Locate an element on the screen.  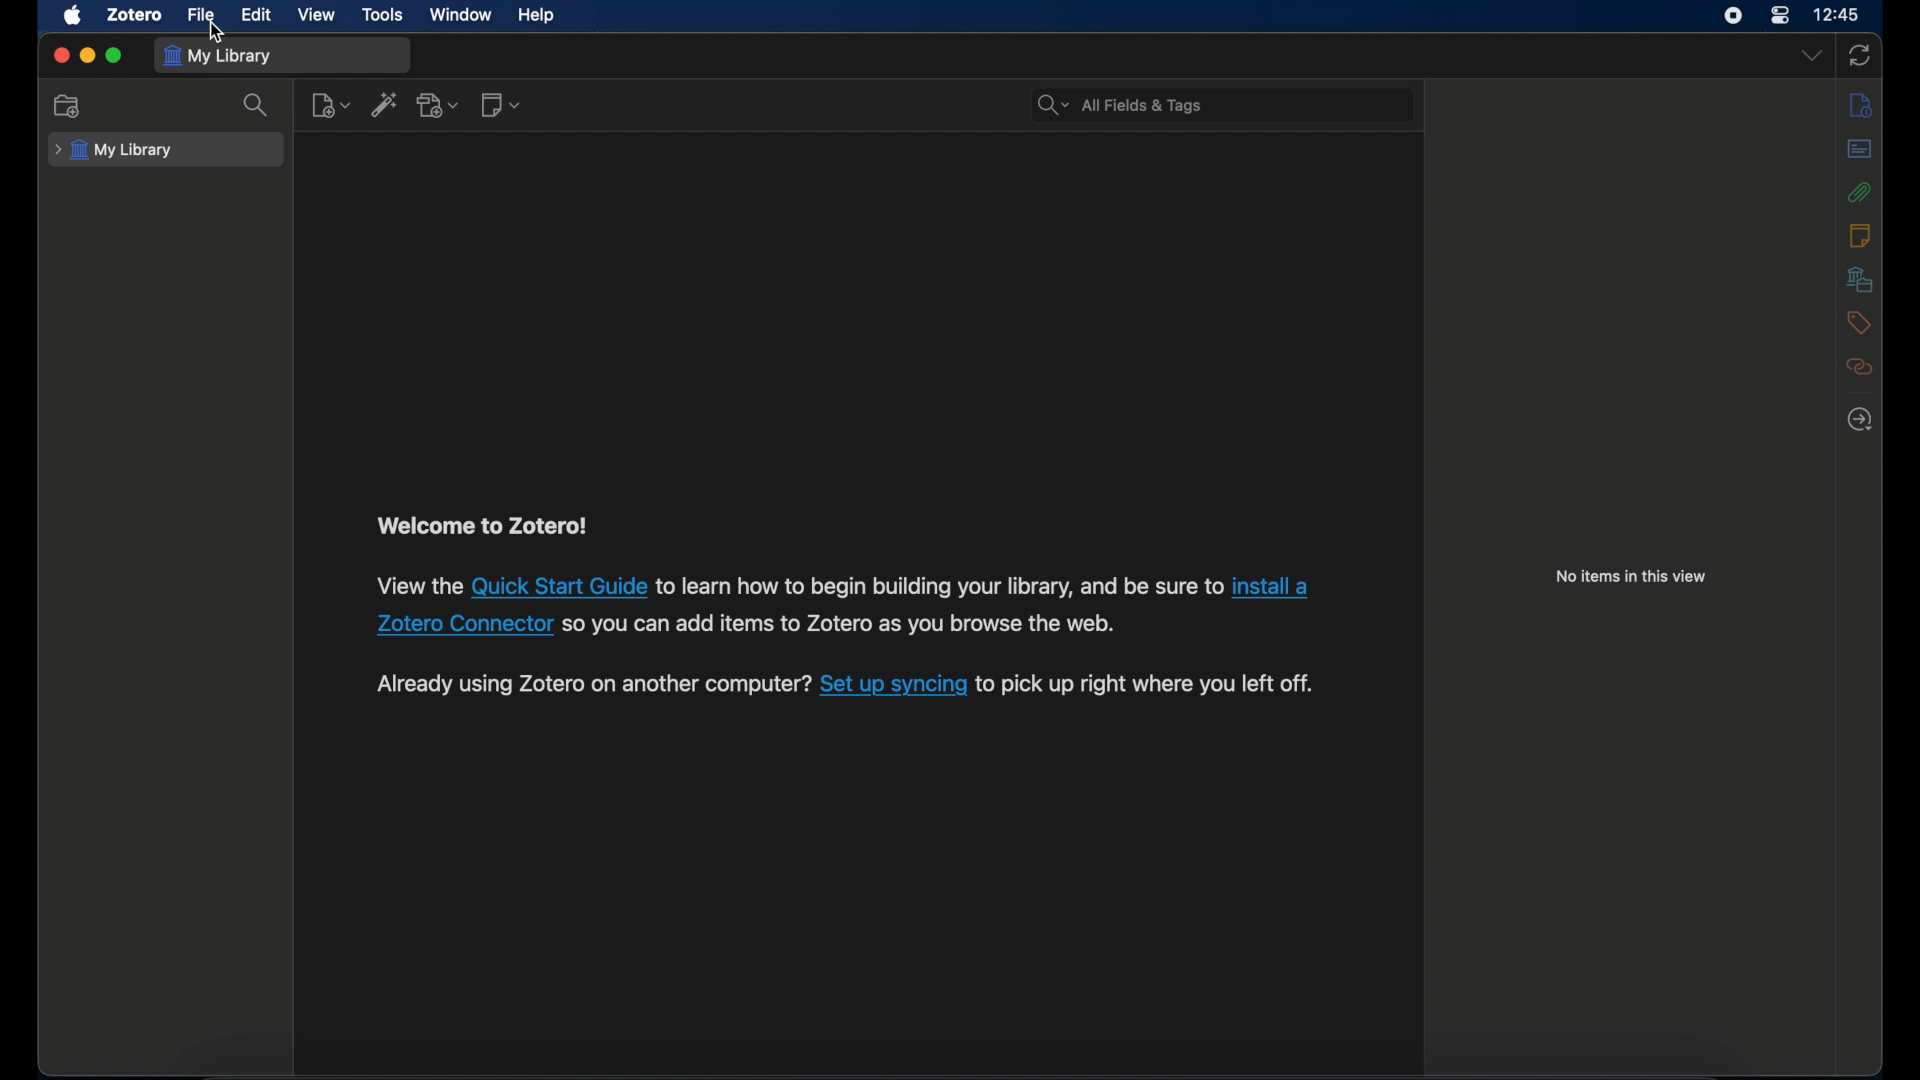
locate is located at coordinates (1861, 419).